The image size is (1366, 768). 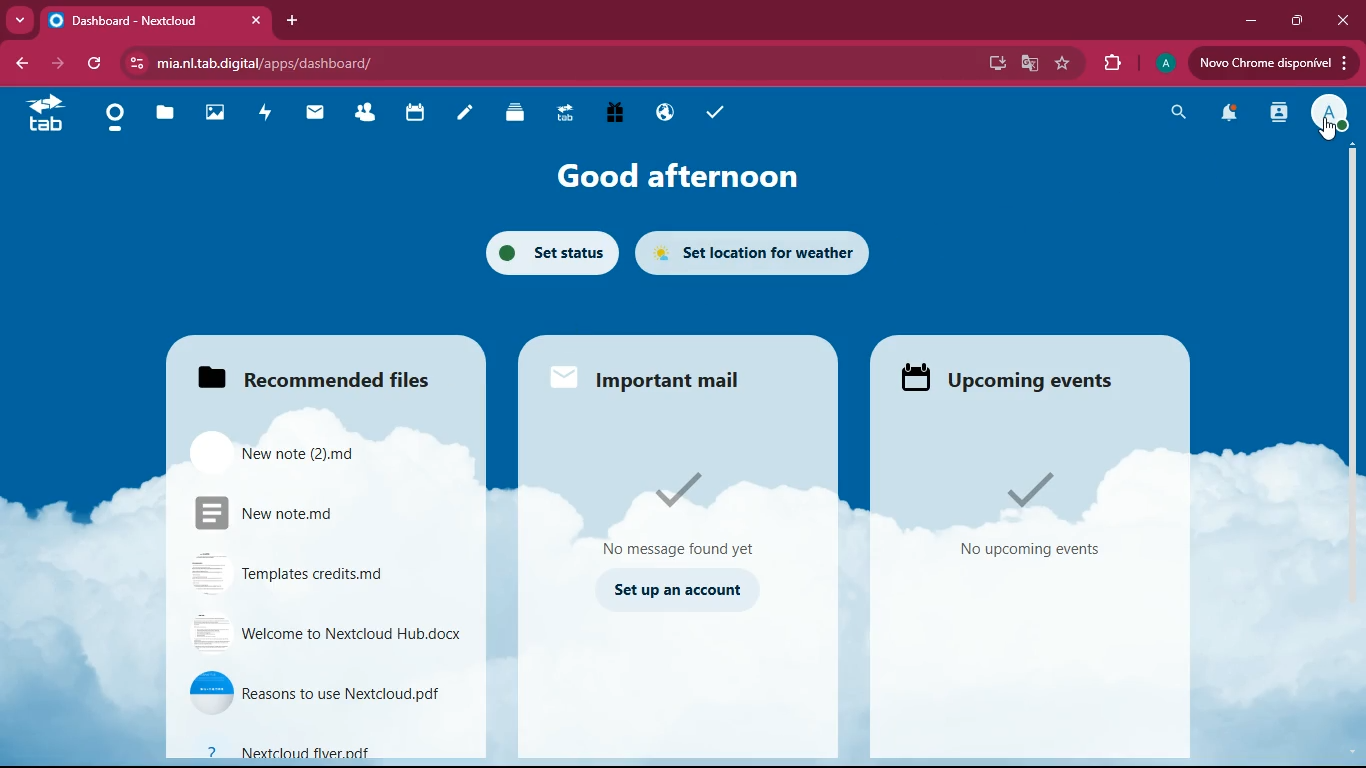 I want to click on files, so click(x=324, y=451).